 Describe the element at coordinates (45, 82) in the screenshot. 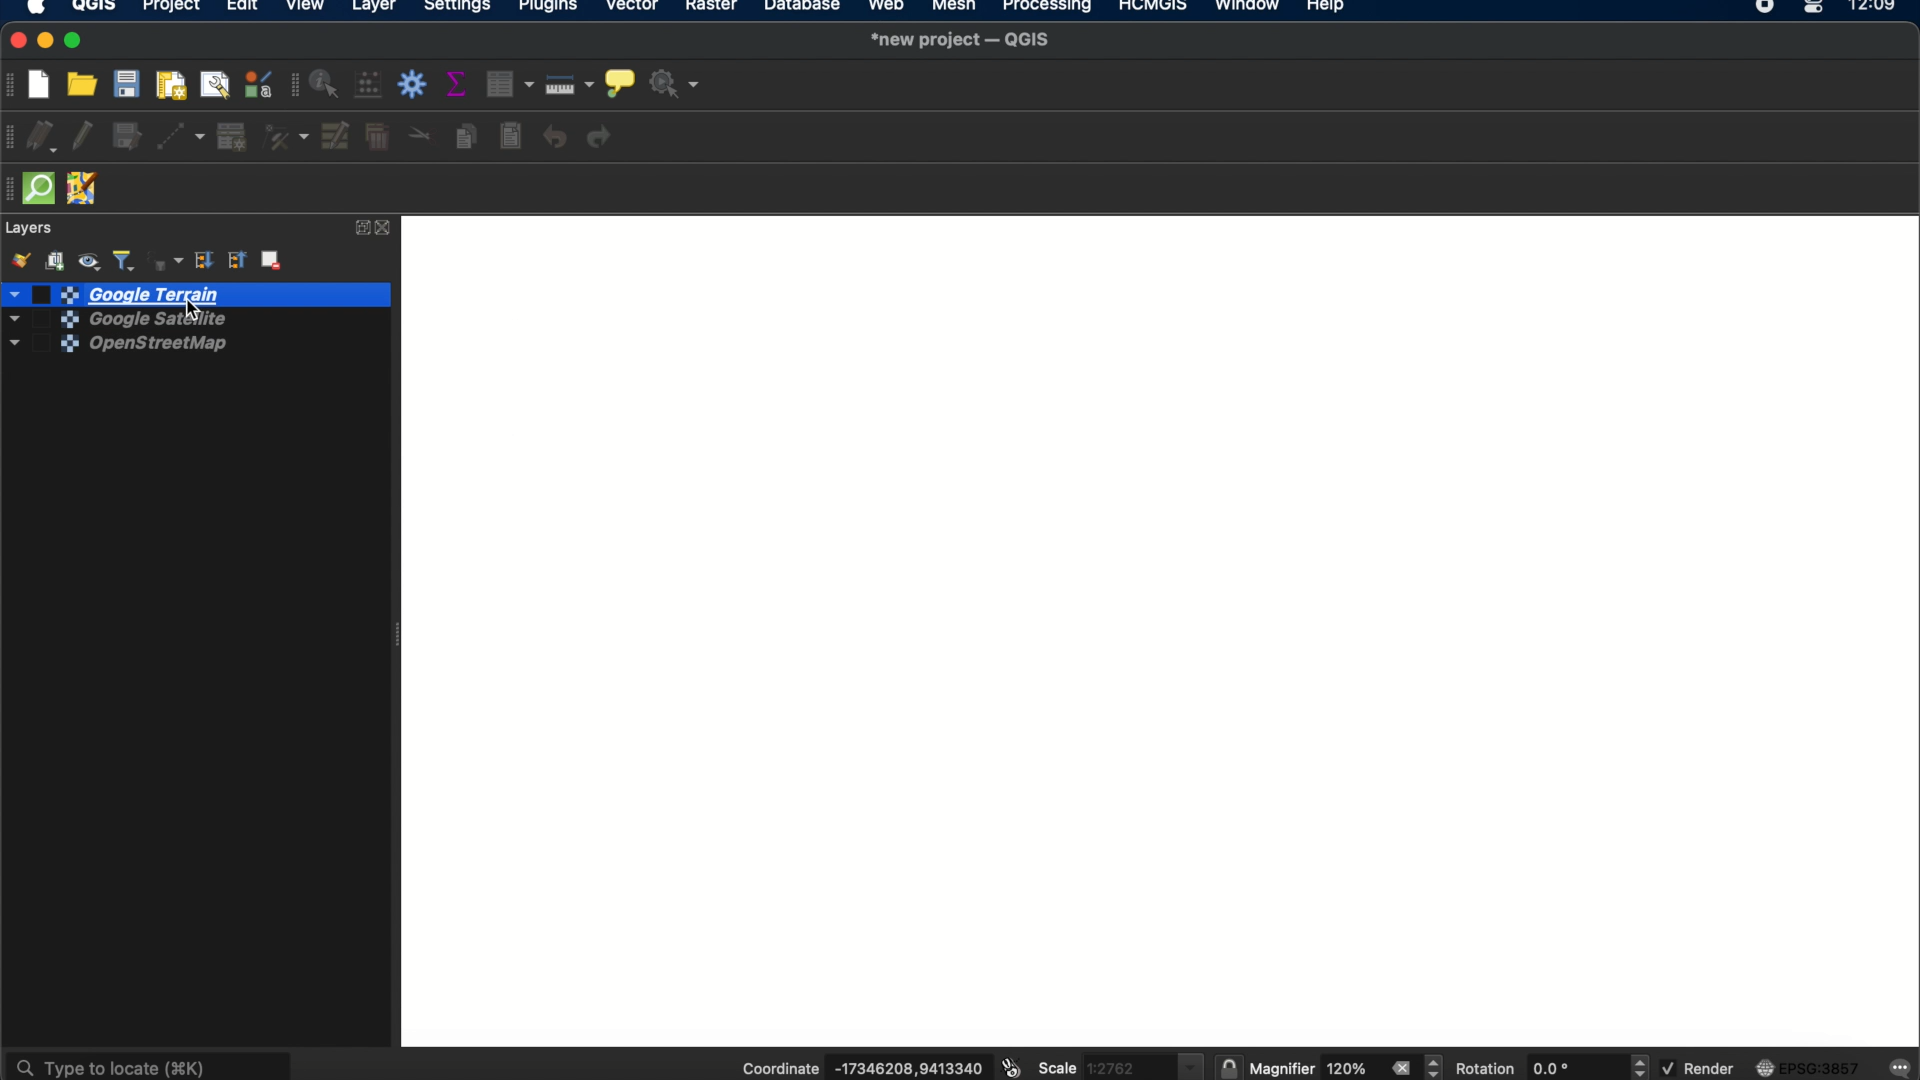

I see `new project` at that location.